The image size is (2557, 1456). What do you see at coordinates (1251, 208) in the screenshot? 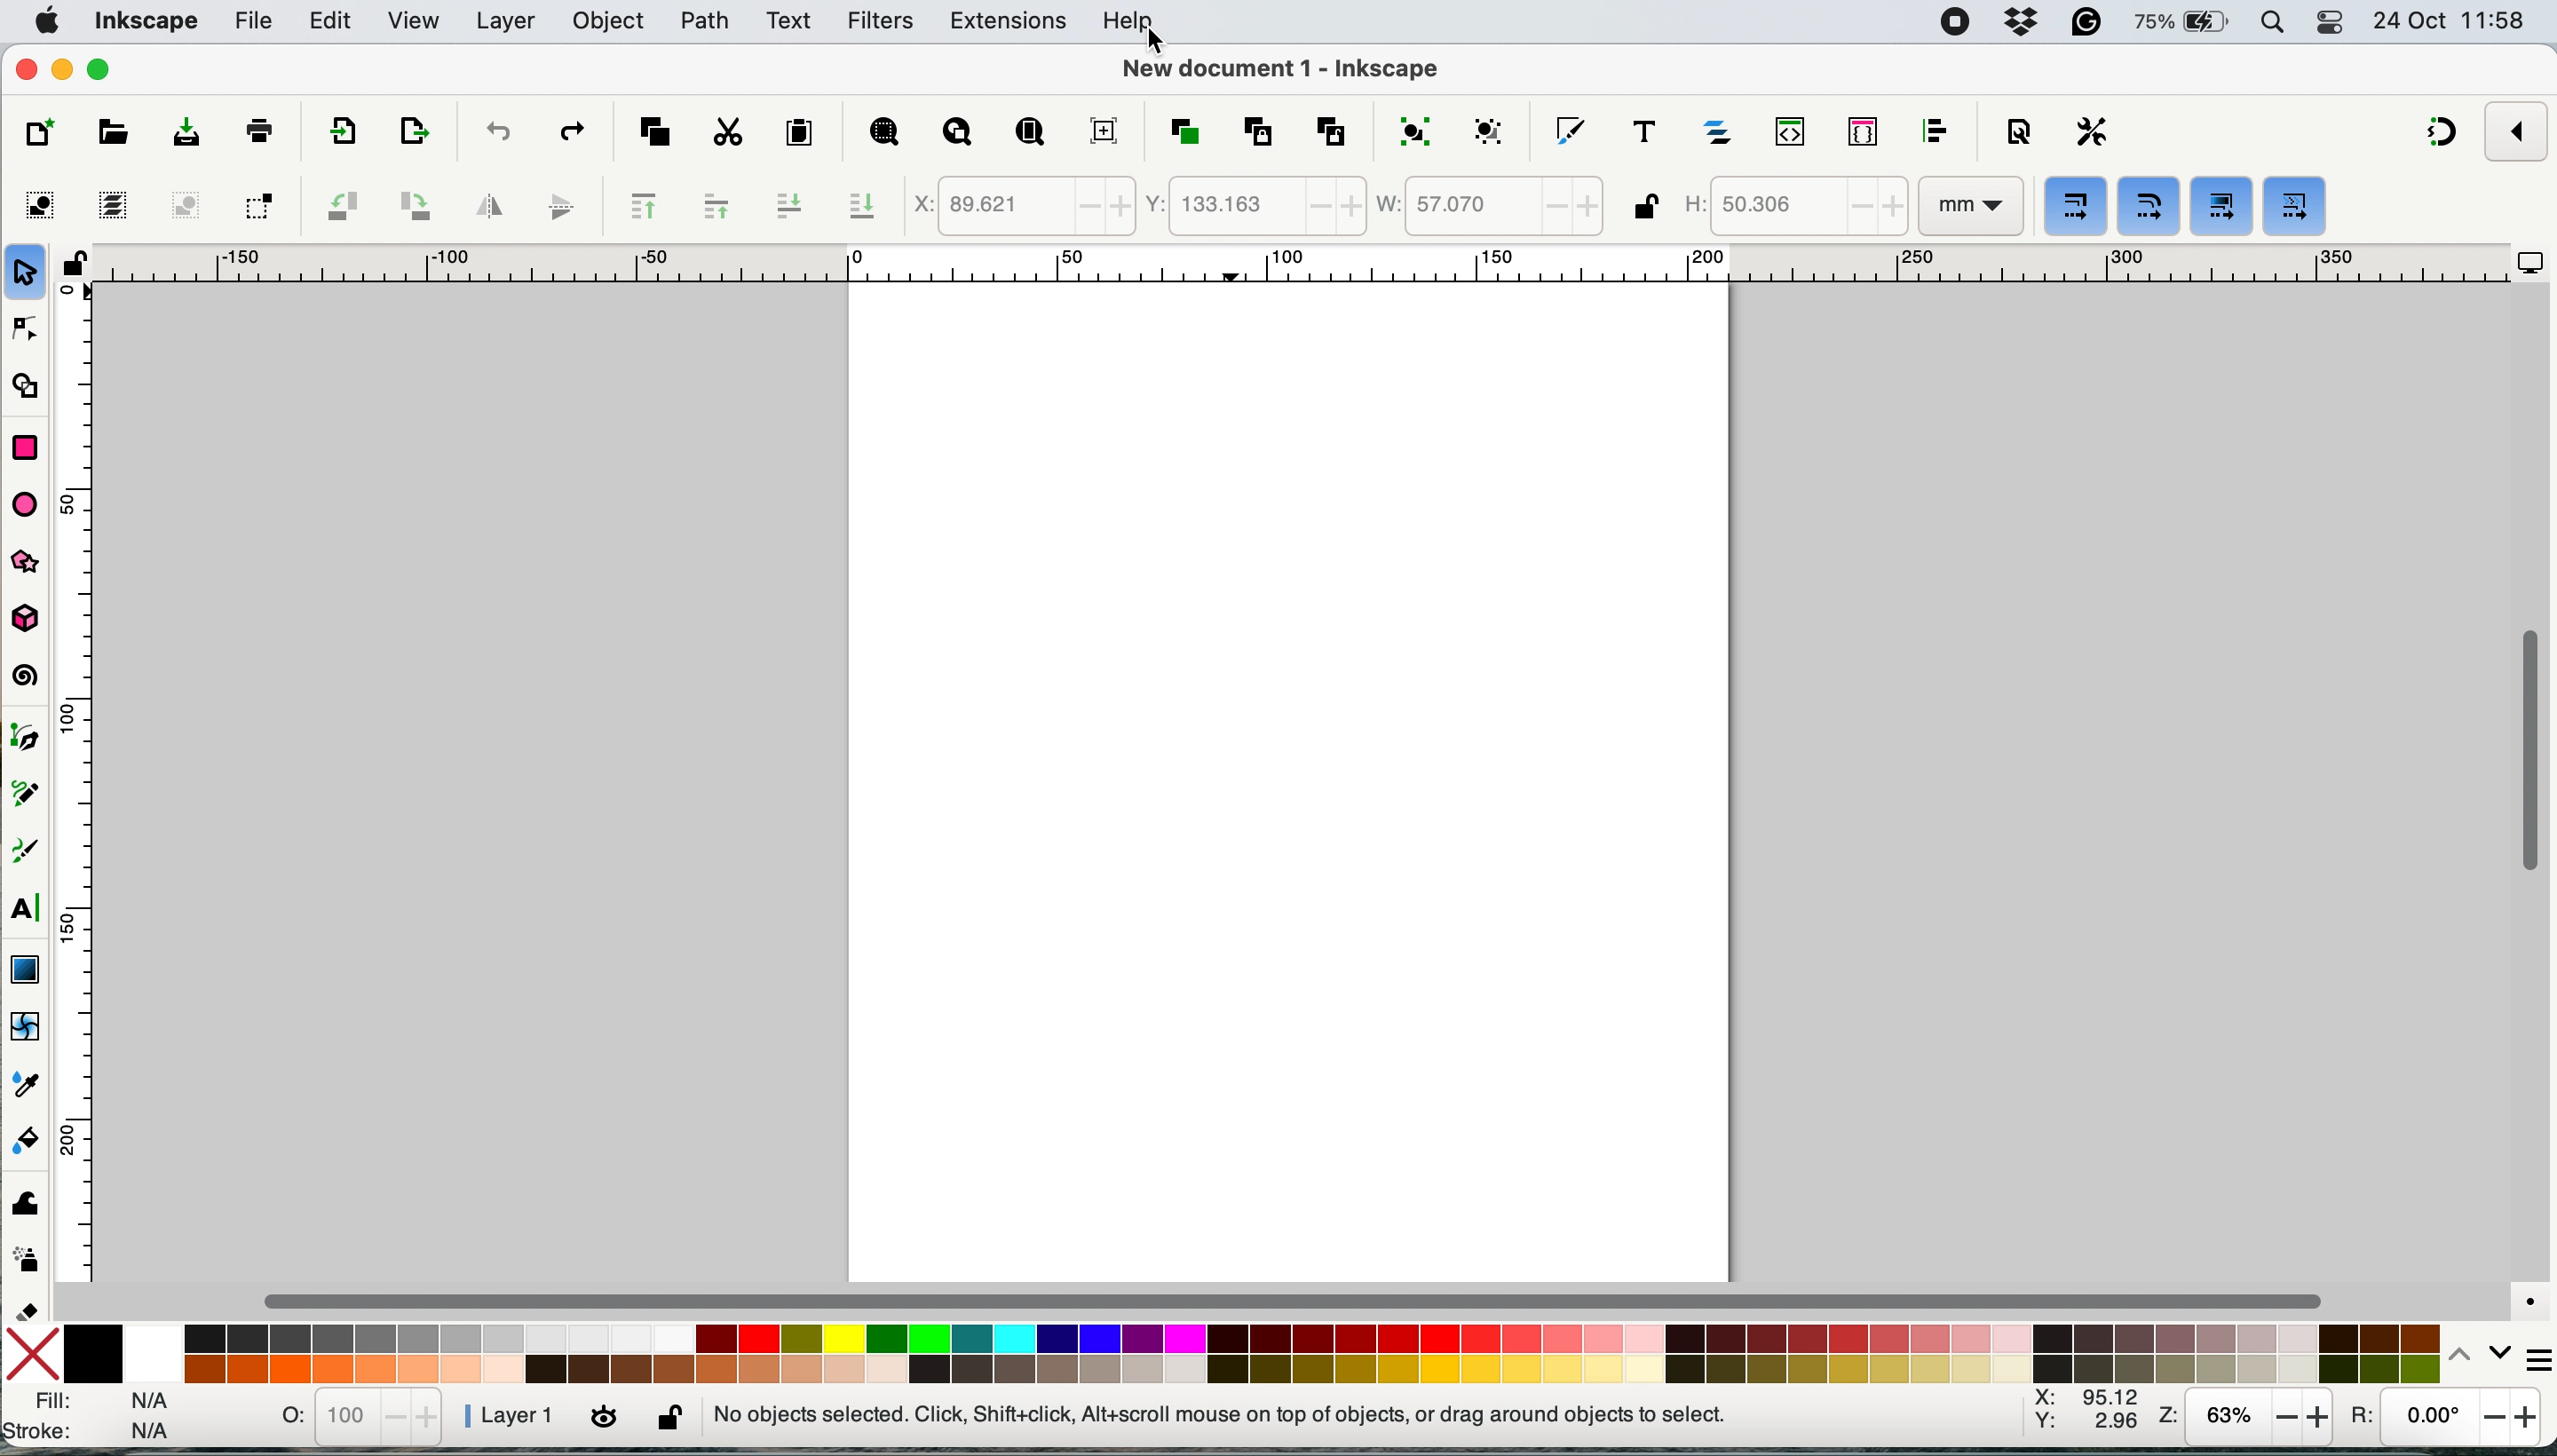
I see `y coordinate` at bounding box center [1251, 208].